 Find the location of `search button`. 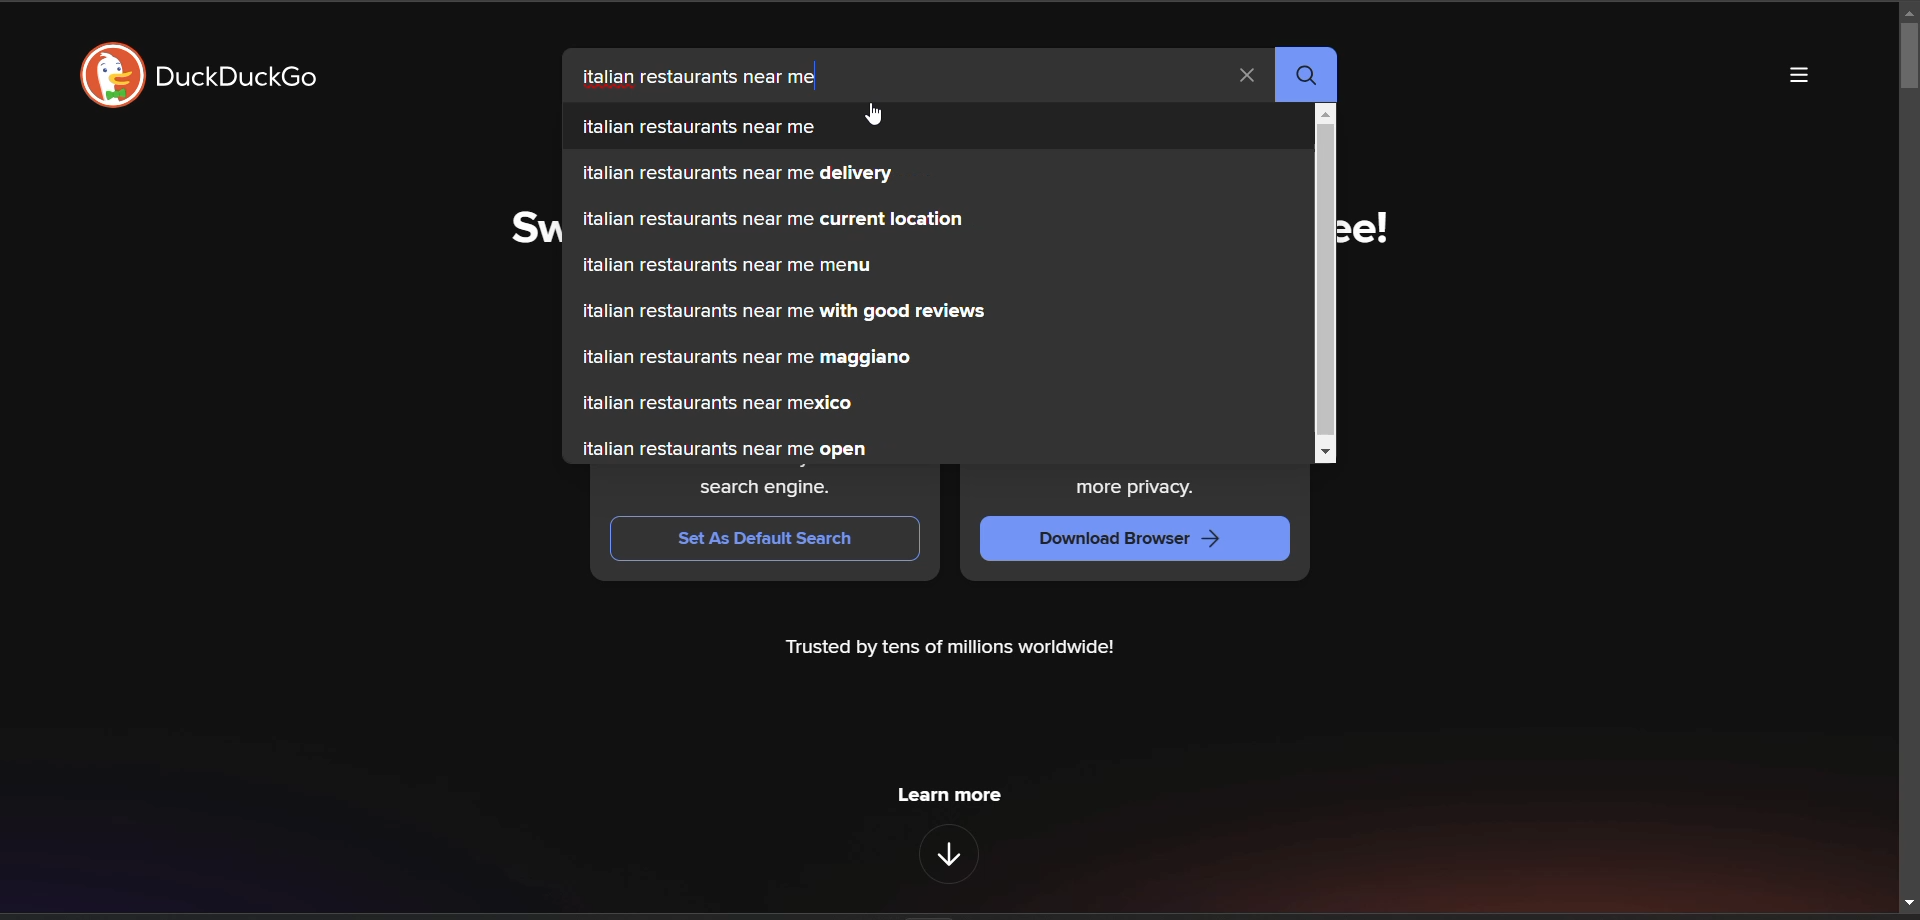

search button is located at coordinates (1309, 76).